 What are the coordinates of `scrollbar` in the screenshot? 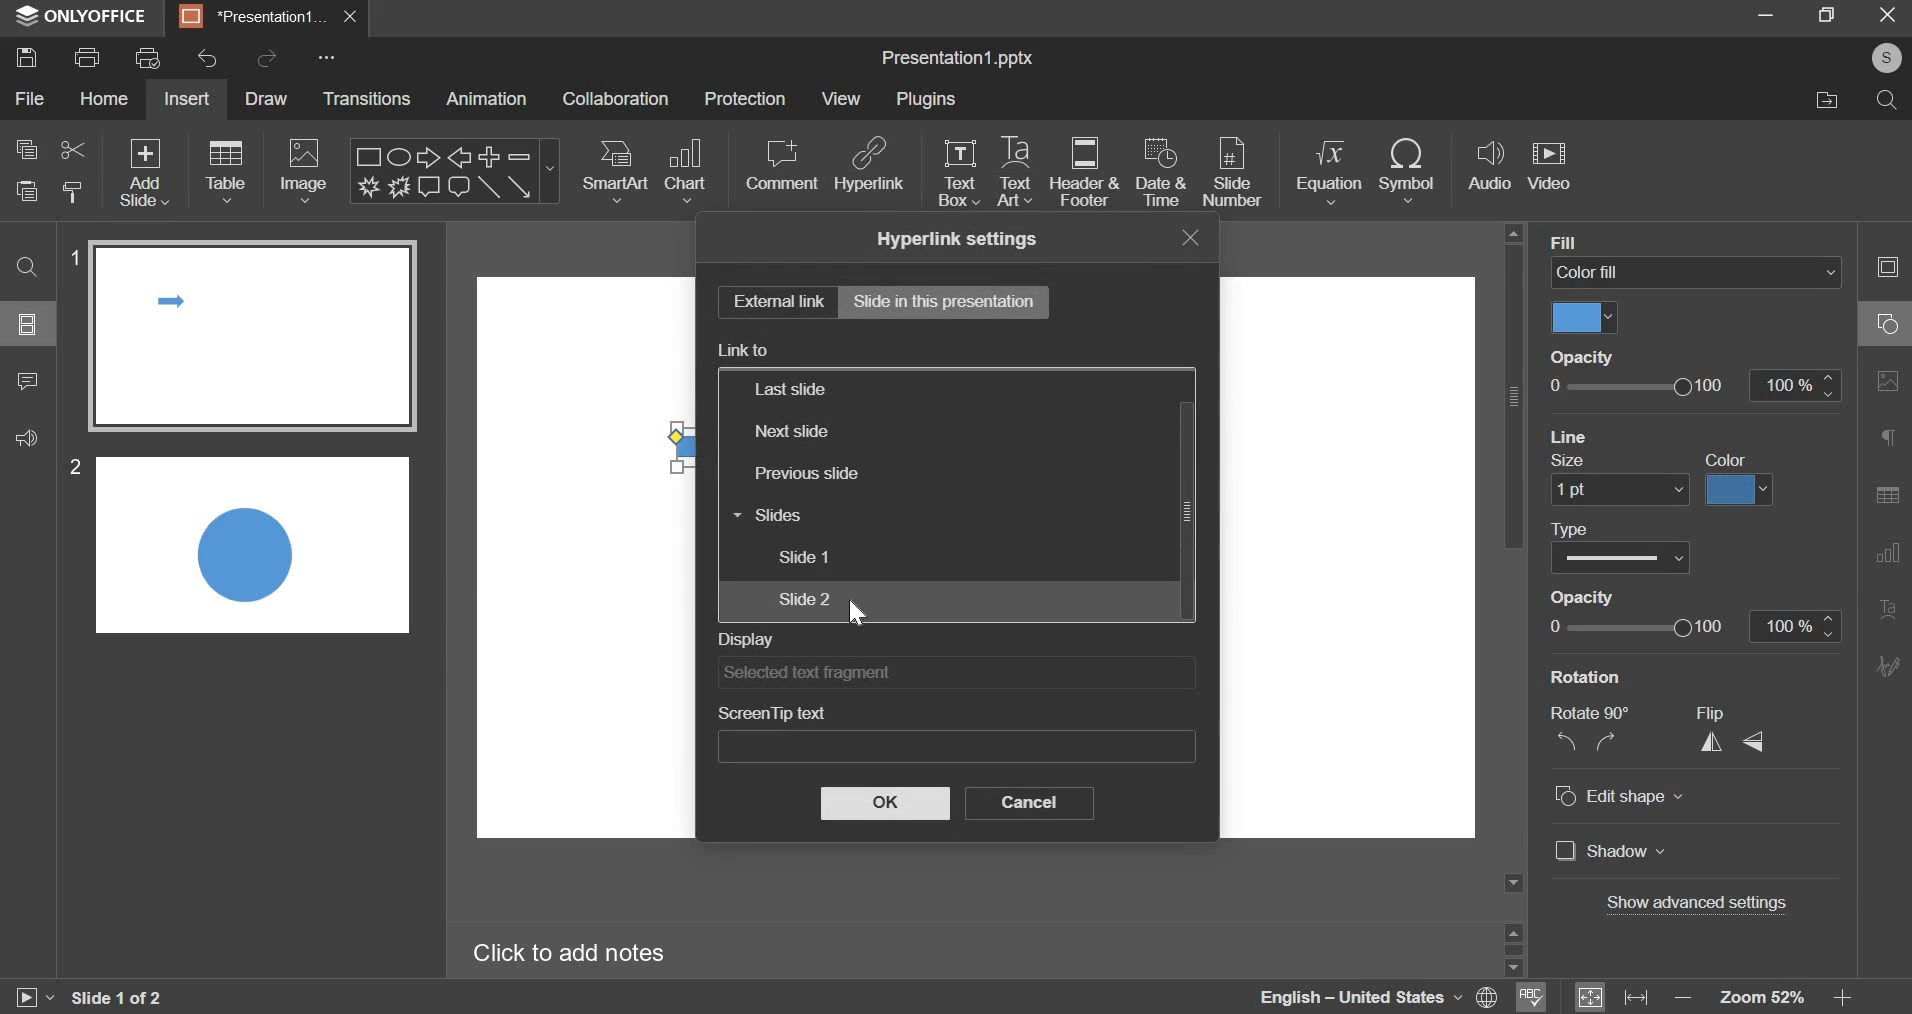 It's located at (1188, 510).